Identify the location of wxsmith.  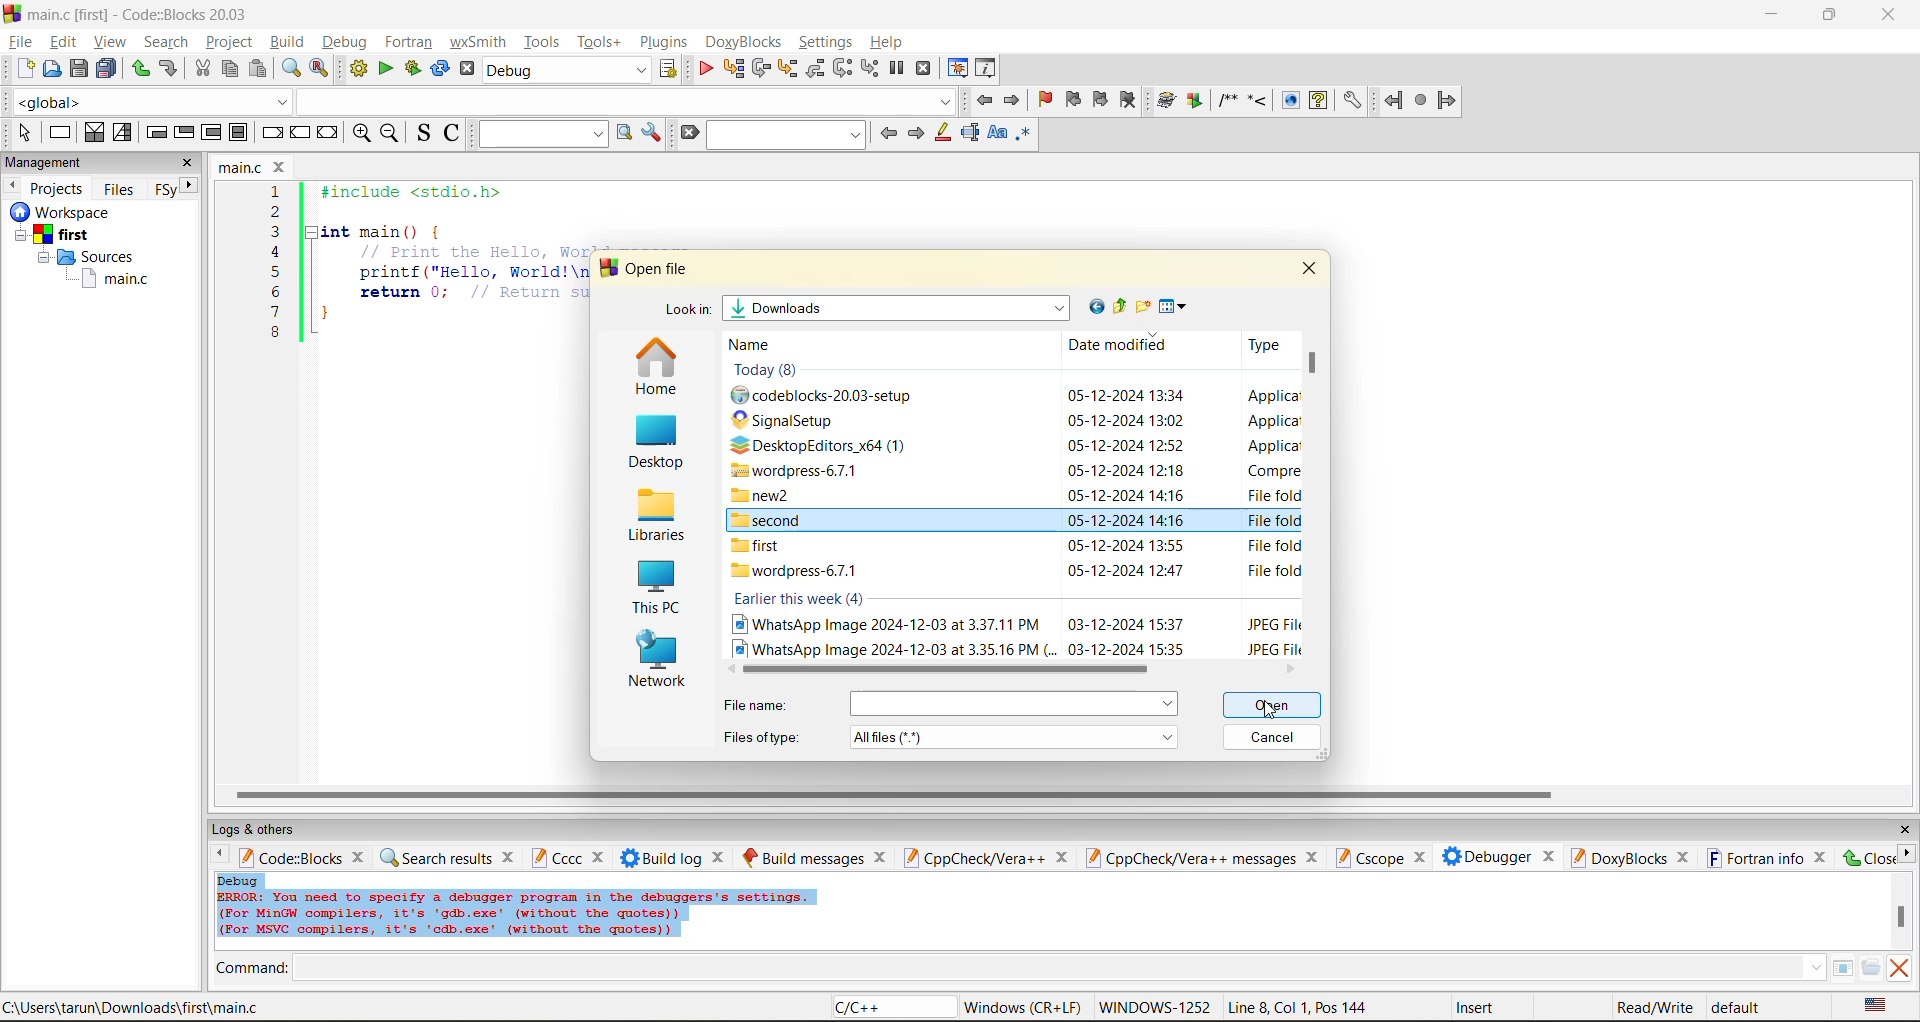
(479, 42).